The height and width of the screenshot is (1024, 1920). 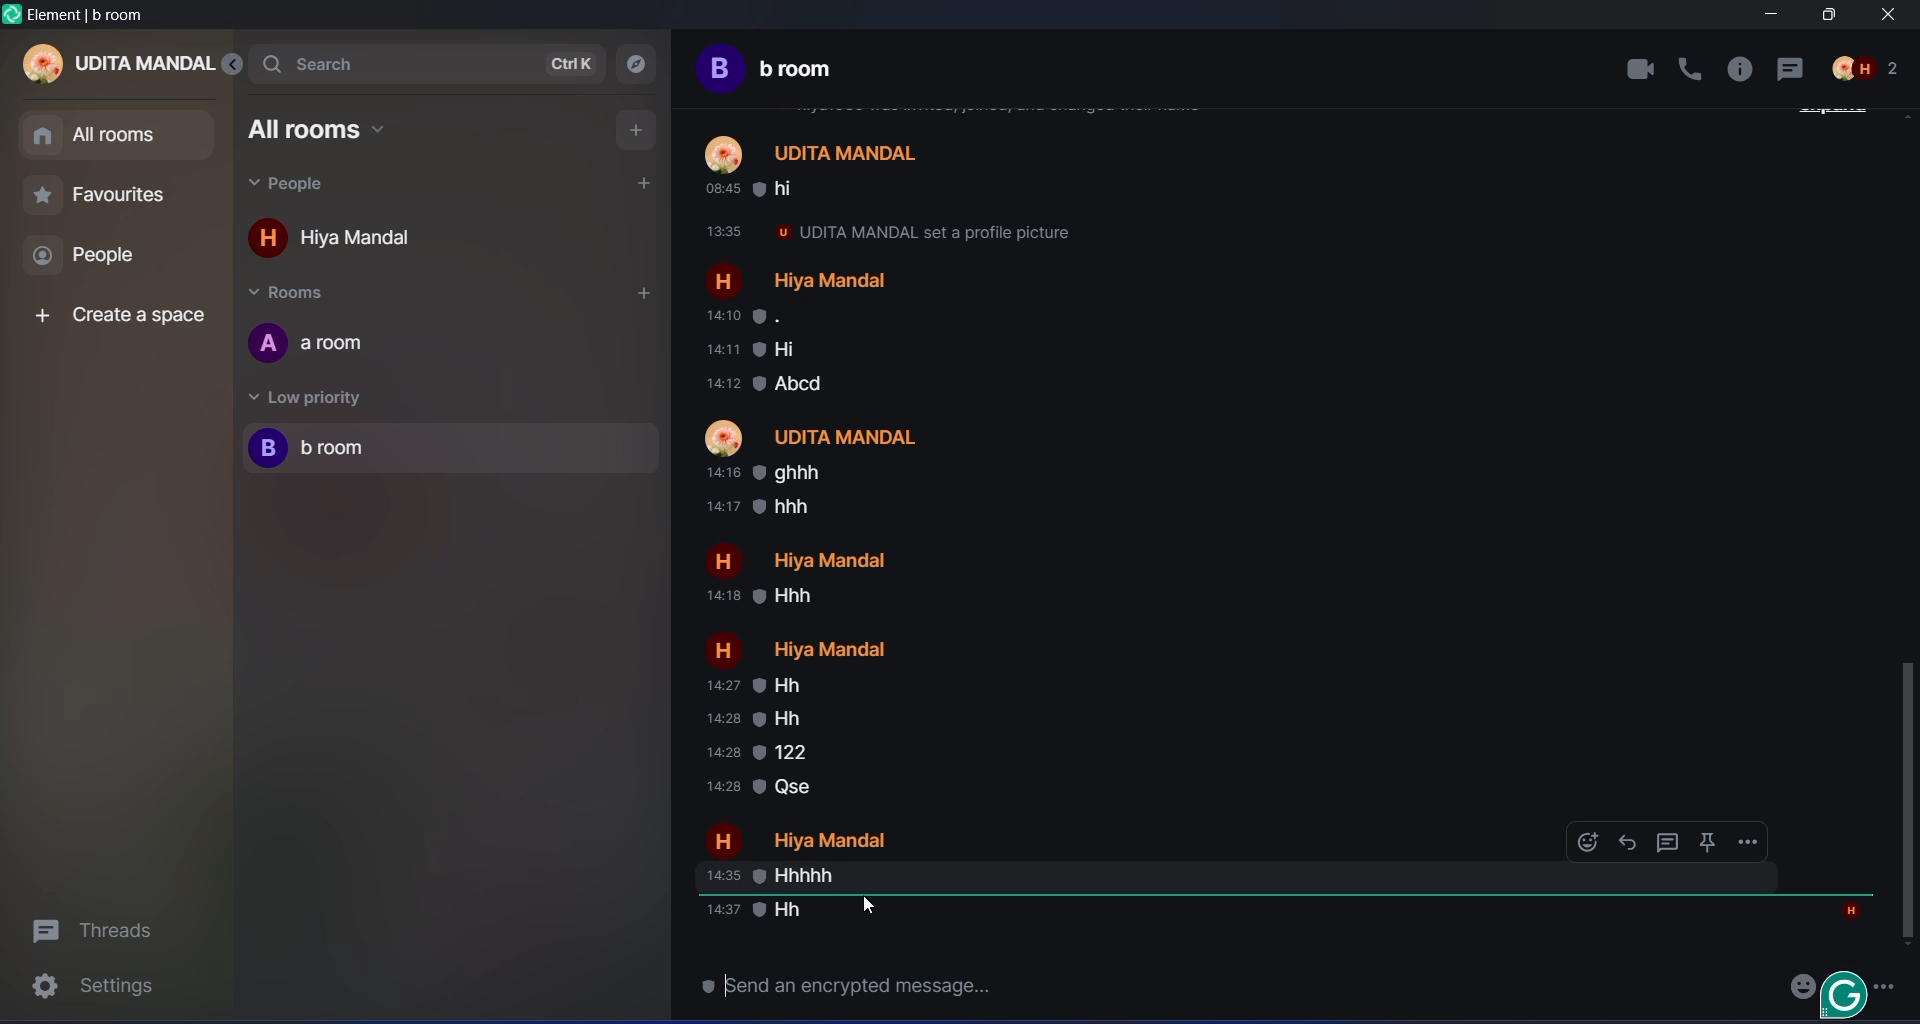 What do you see at coordinates (344, 454) in the screenshot?
I see `b room` at bounding box center [344, 454].